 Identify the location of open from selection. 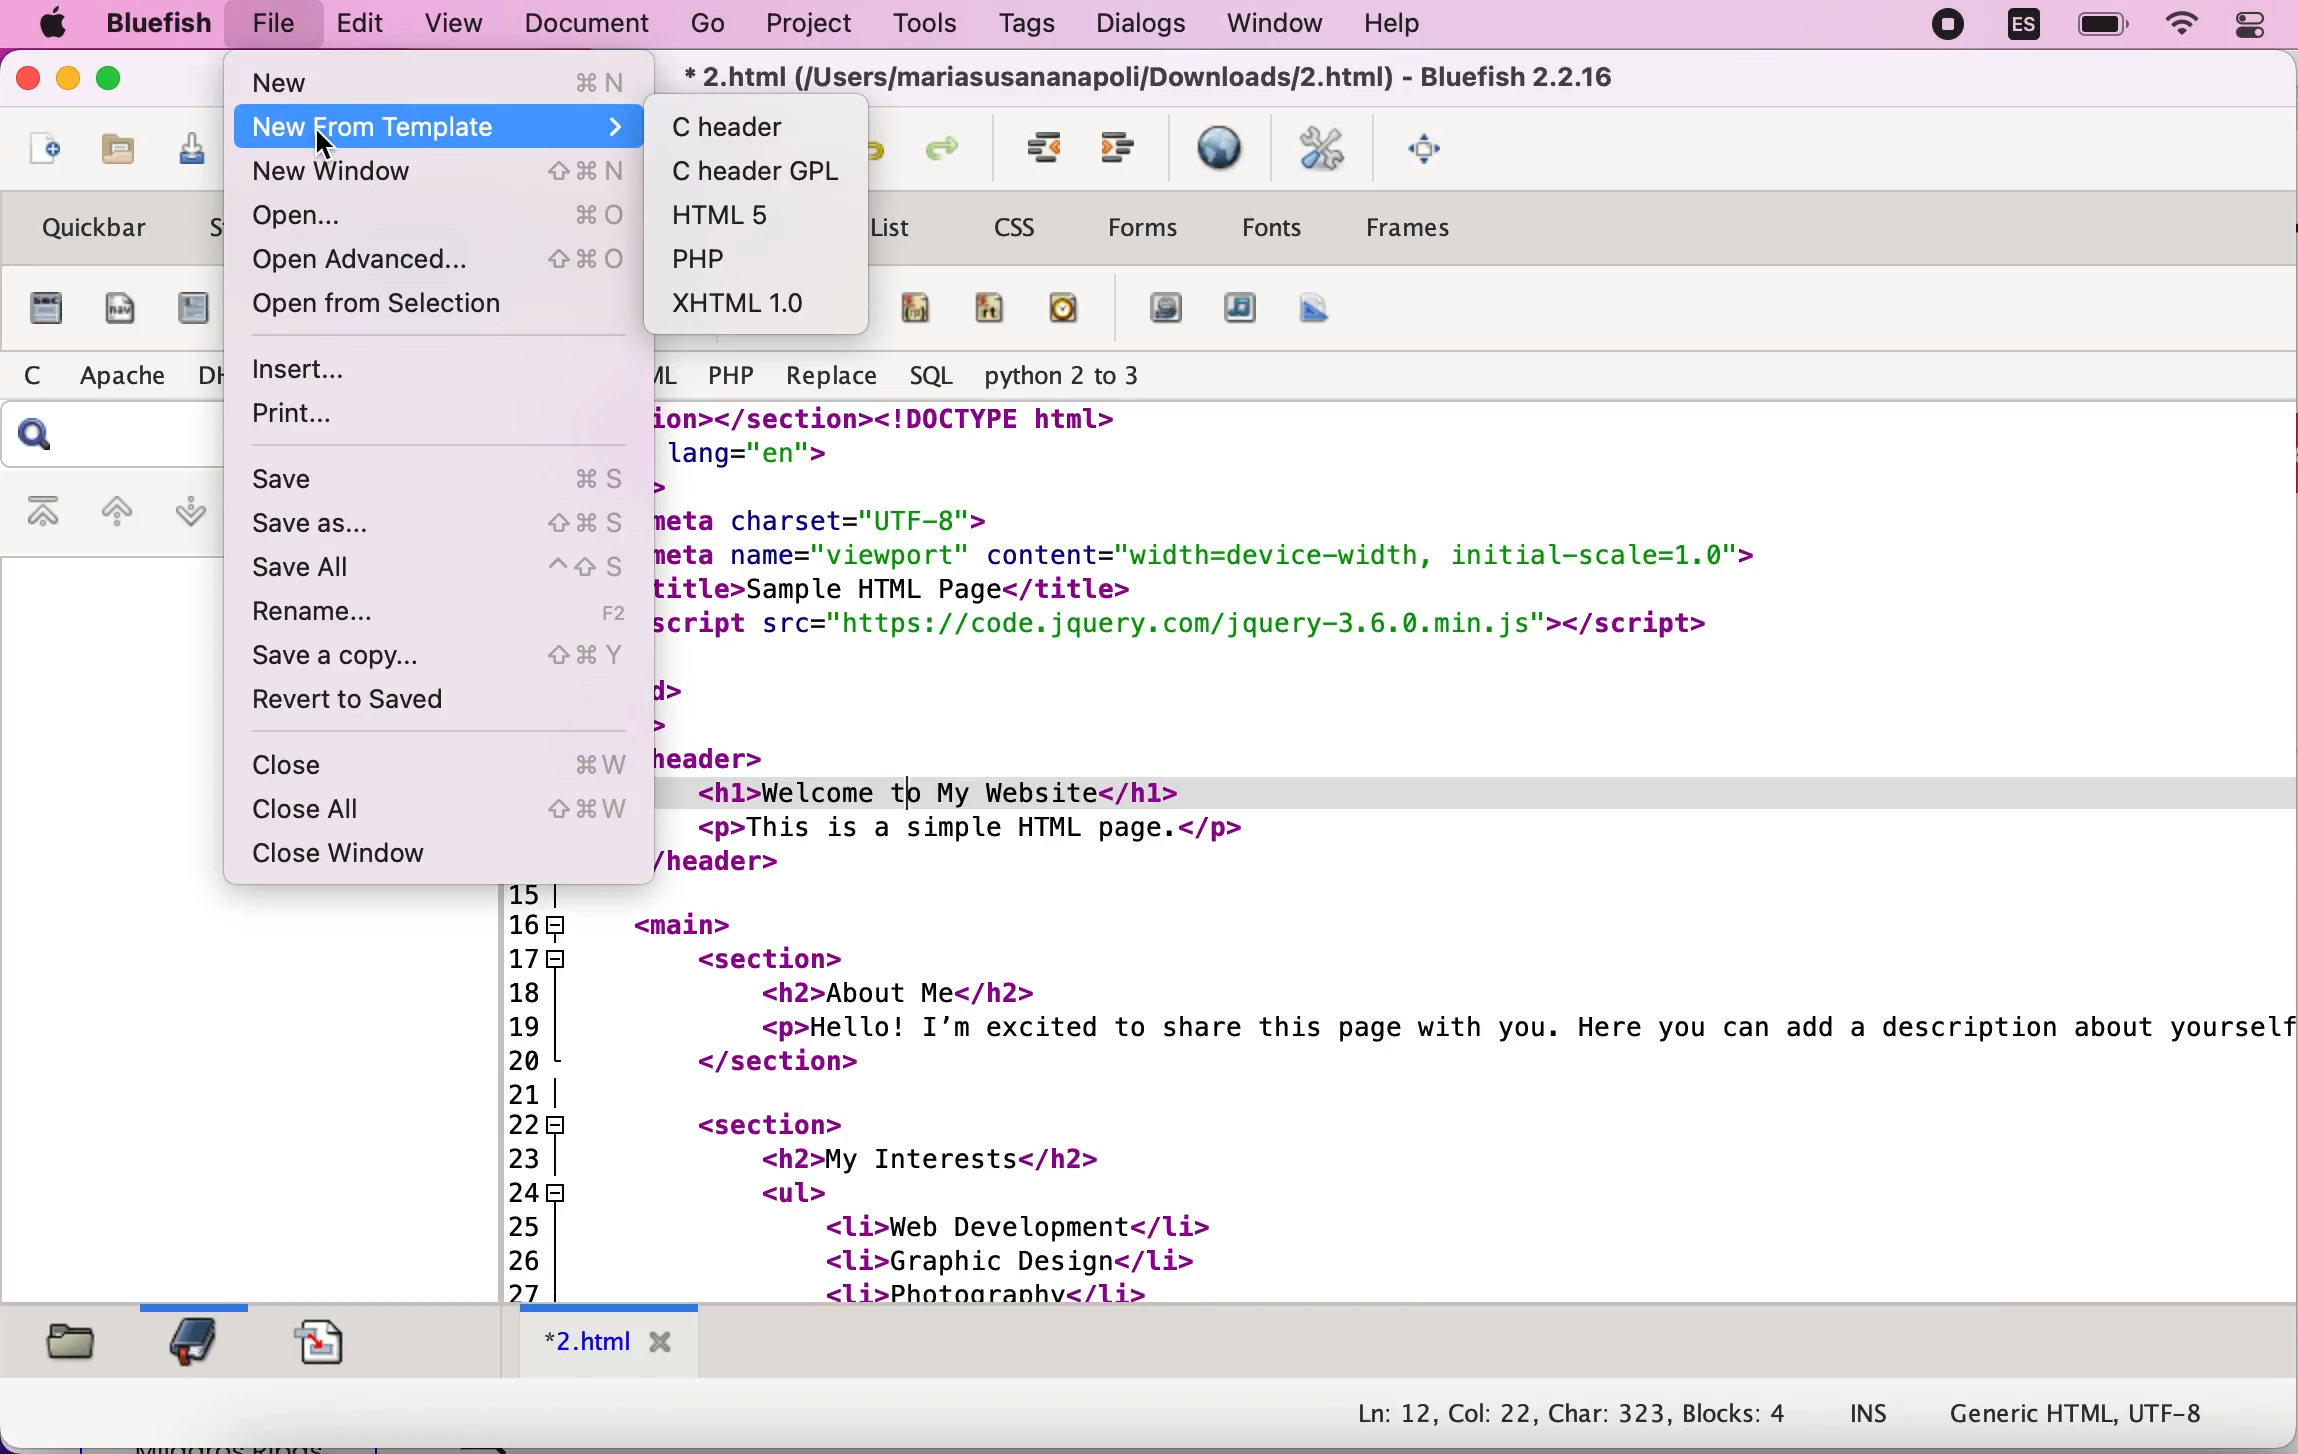
(428, 312).